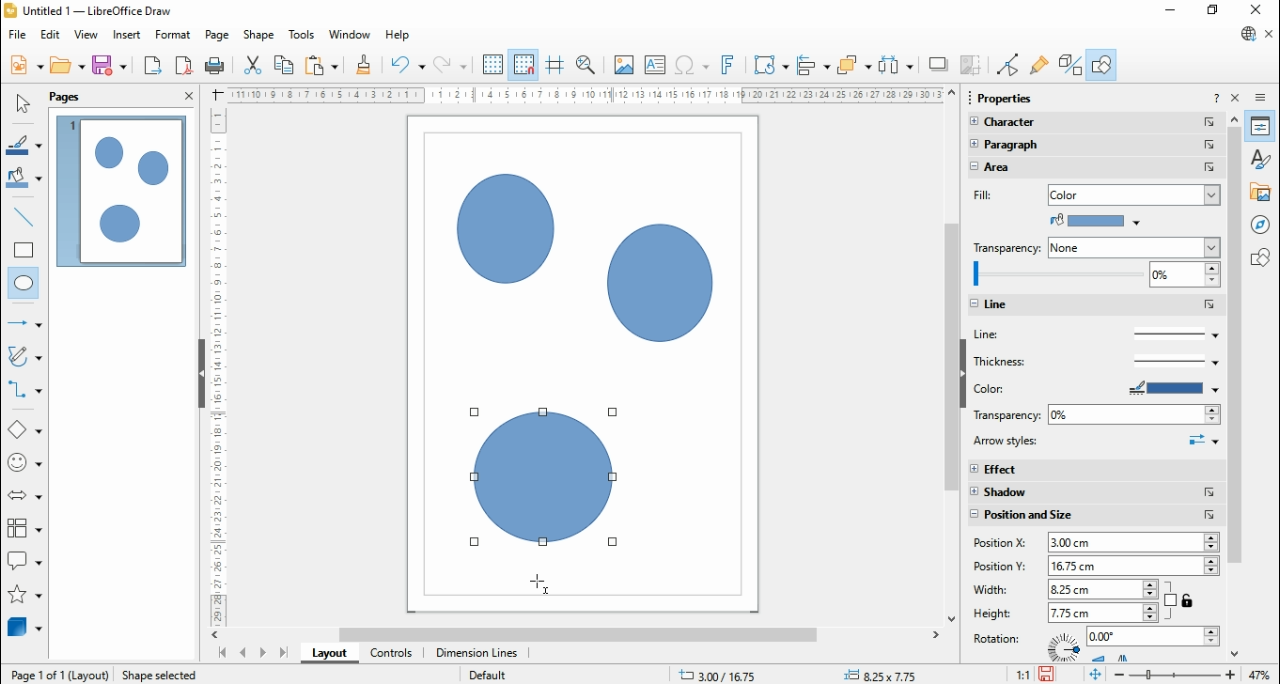 This screenshot has width=1280, height=684. I want to click on show draw functions, so click(1101, 64).